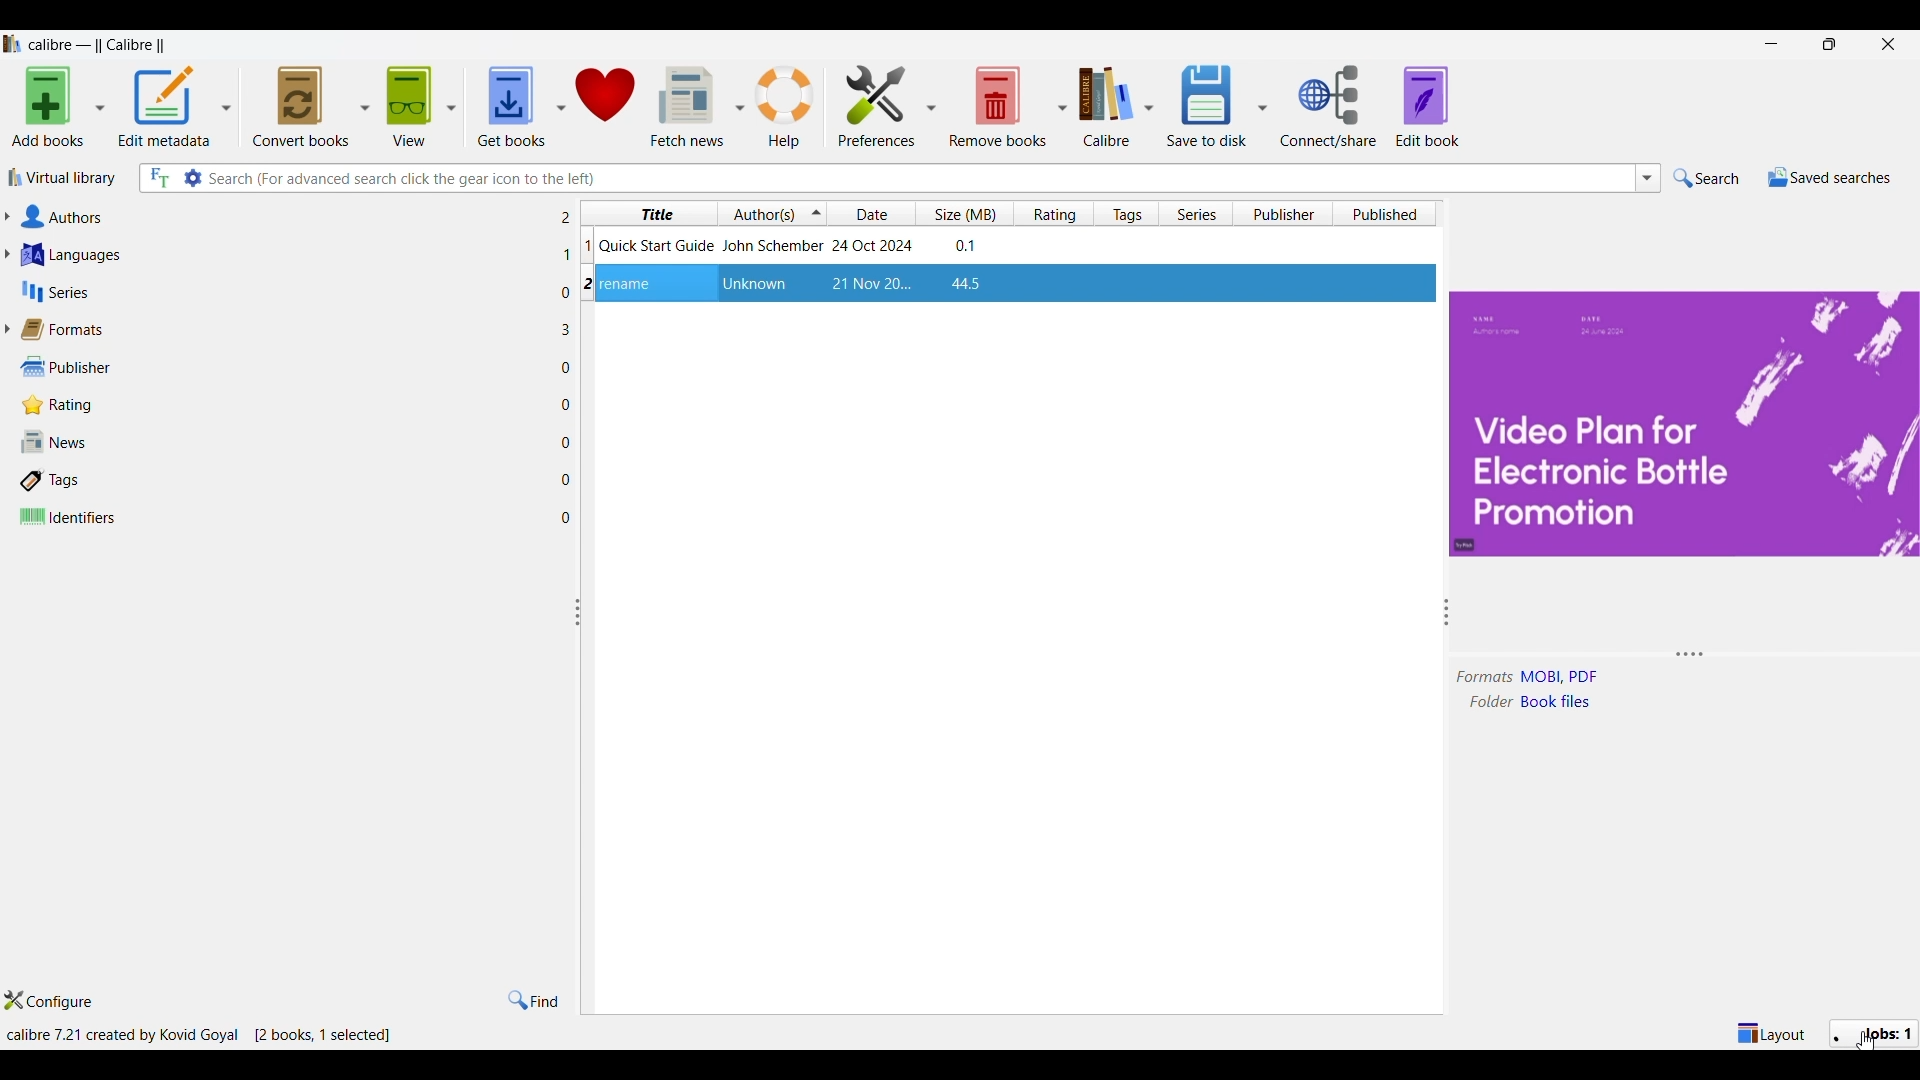 This screenshot has width=1920, height=1080. What do you see at coordinates (284, 367) in the screenshot?
I see `Publisher` at bounding box center [284, 367].